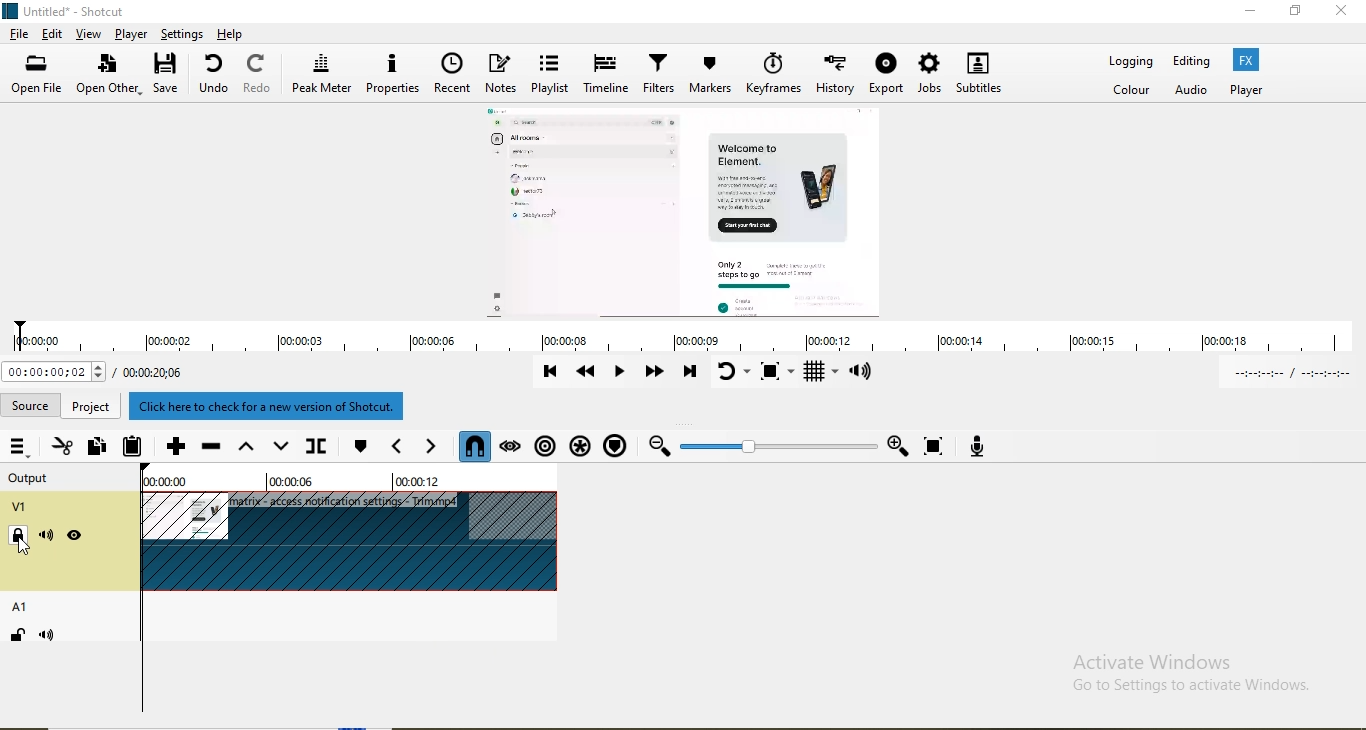  I want to click on Player, so click(130, 33).